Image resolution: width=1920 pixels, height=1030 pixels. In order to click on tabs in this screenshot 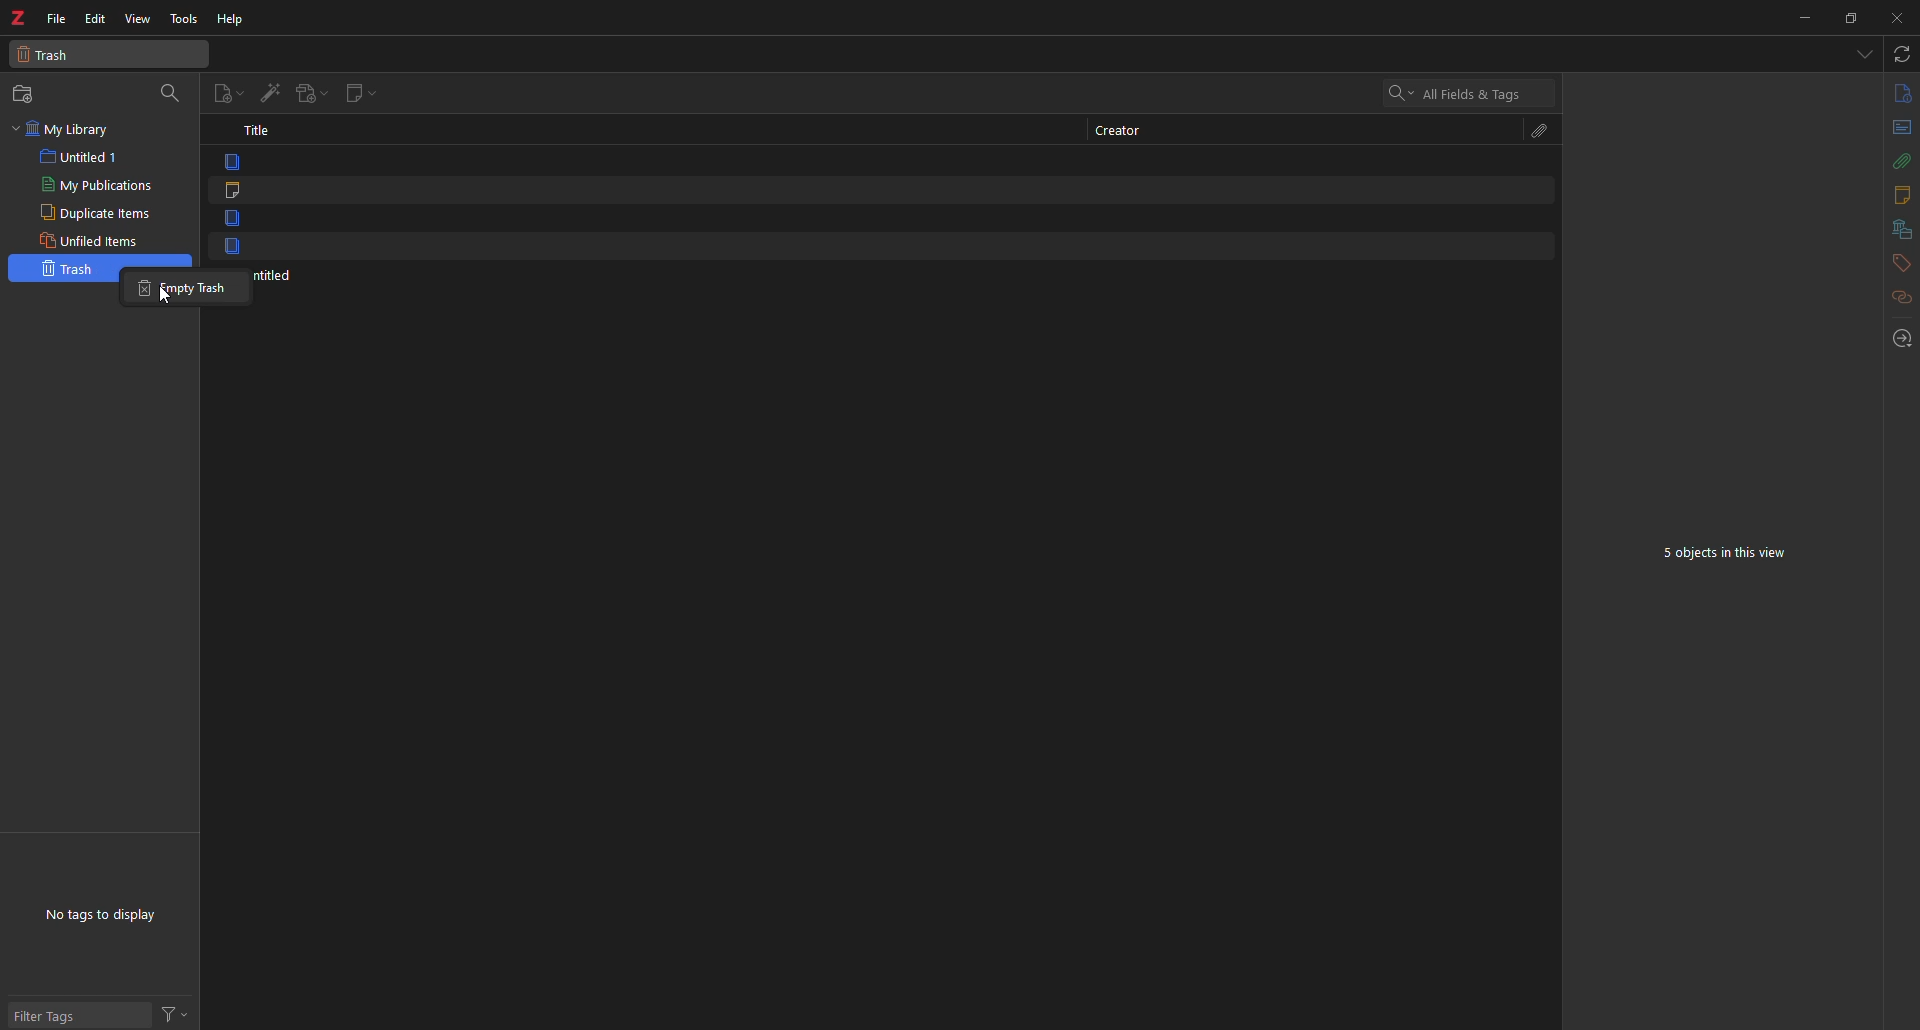, I will do `click(1863, 53)`.